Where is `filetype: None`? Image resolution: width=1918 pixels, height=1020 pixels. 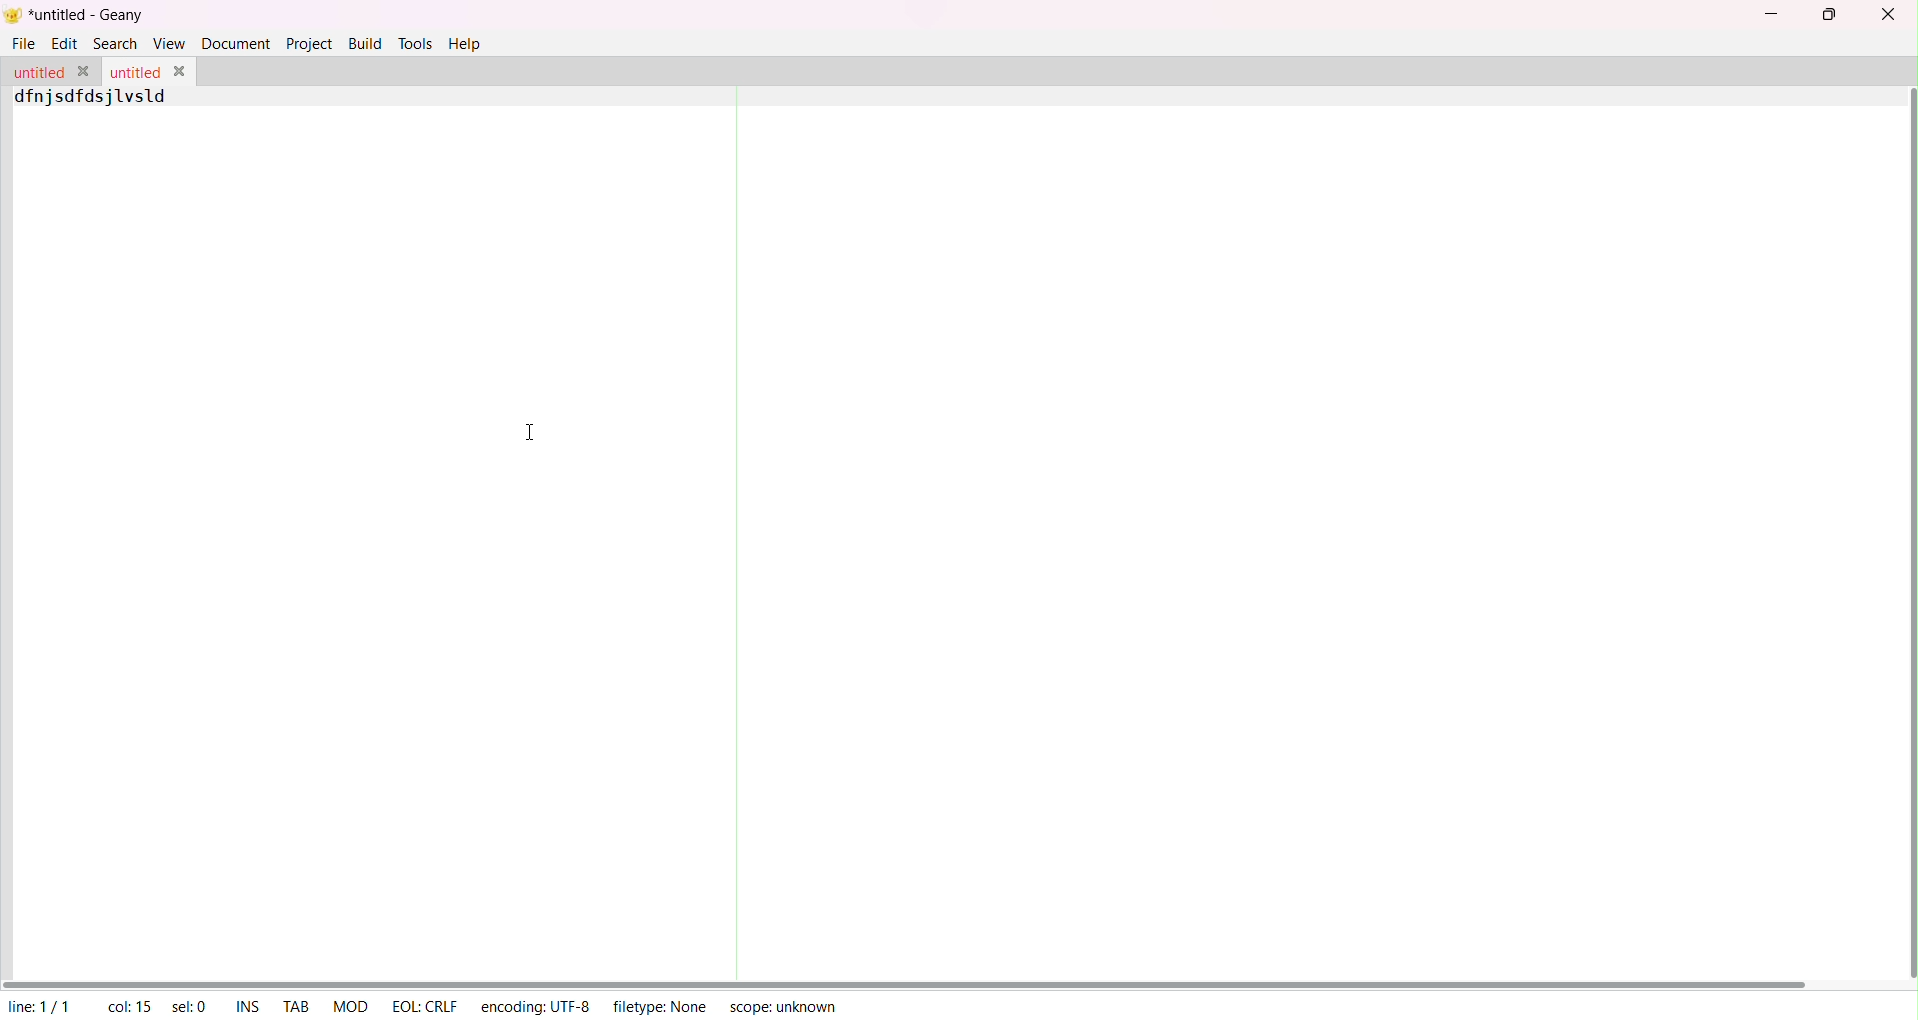
filetype: None is located at coordinates (662, 1007).